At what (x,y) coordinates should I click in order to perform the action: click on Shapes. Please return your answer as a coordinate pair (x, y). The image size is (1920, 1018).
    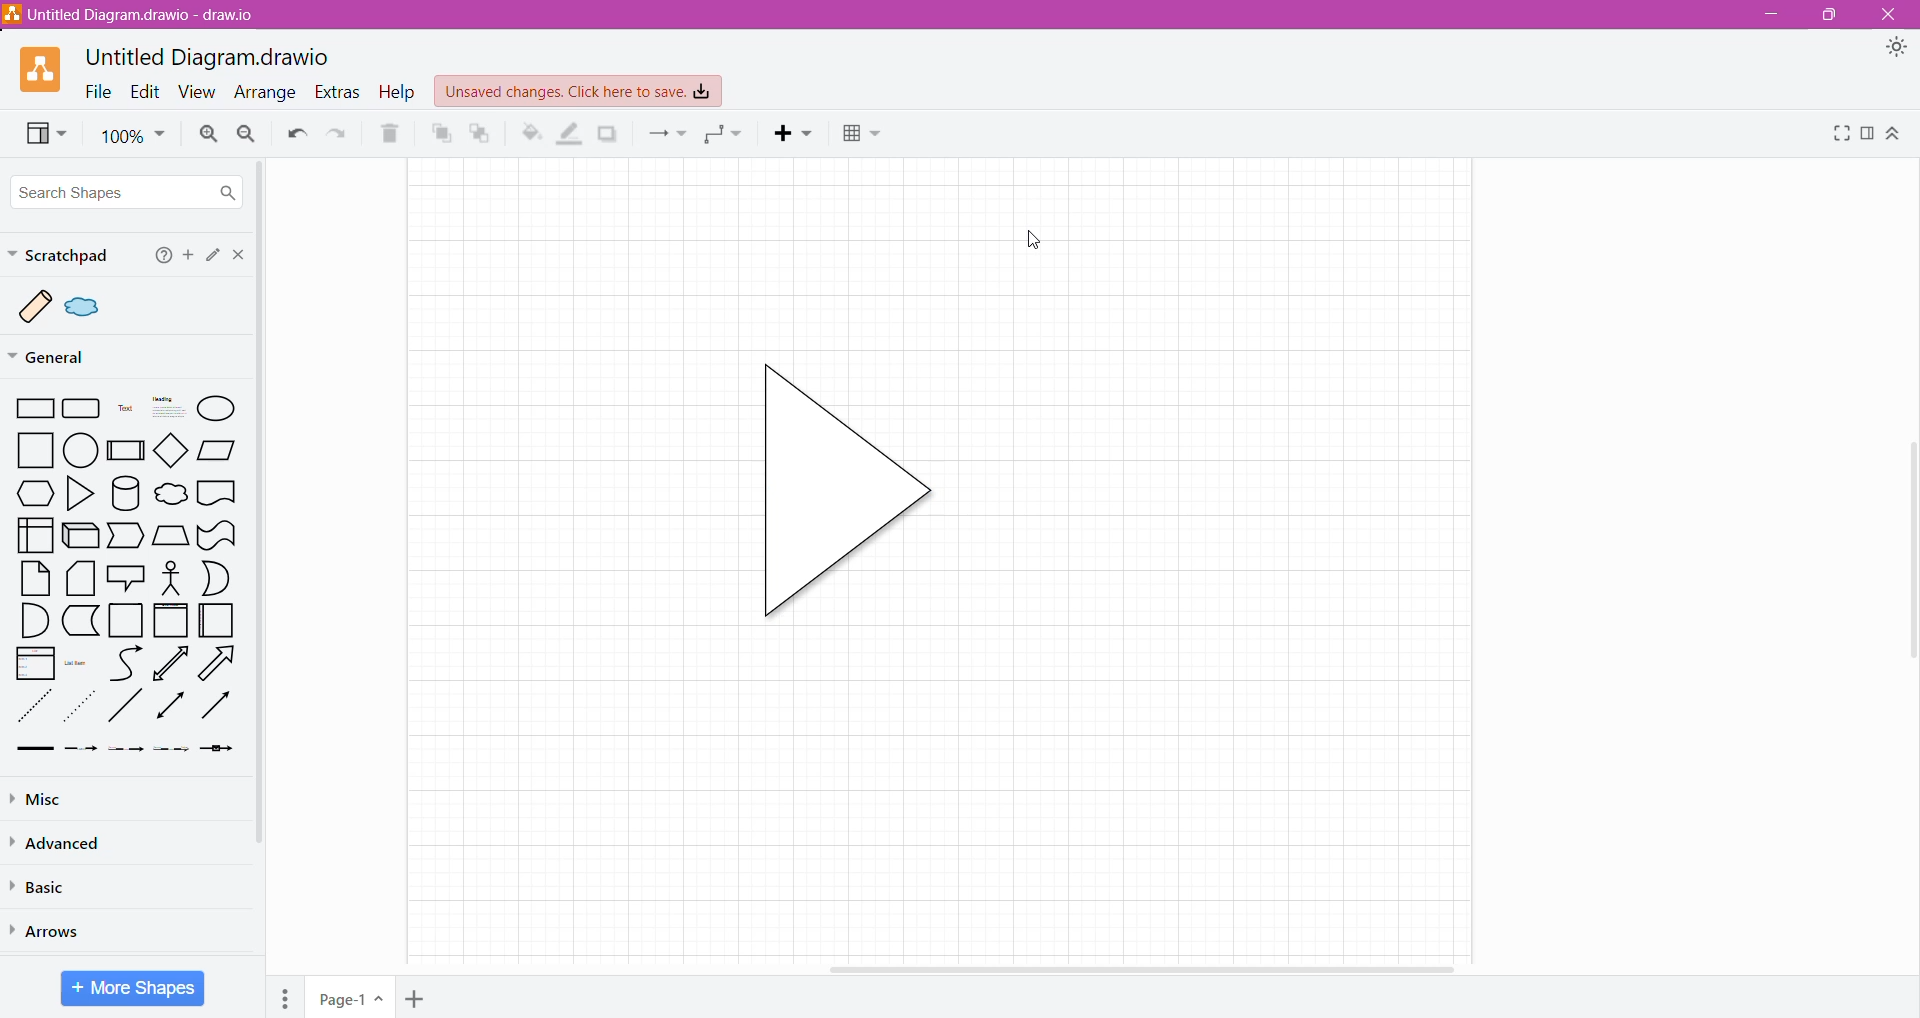
    Looking at the image, I should click on (129, 578).